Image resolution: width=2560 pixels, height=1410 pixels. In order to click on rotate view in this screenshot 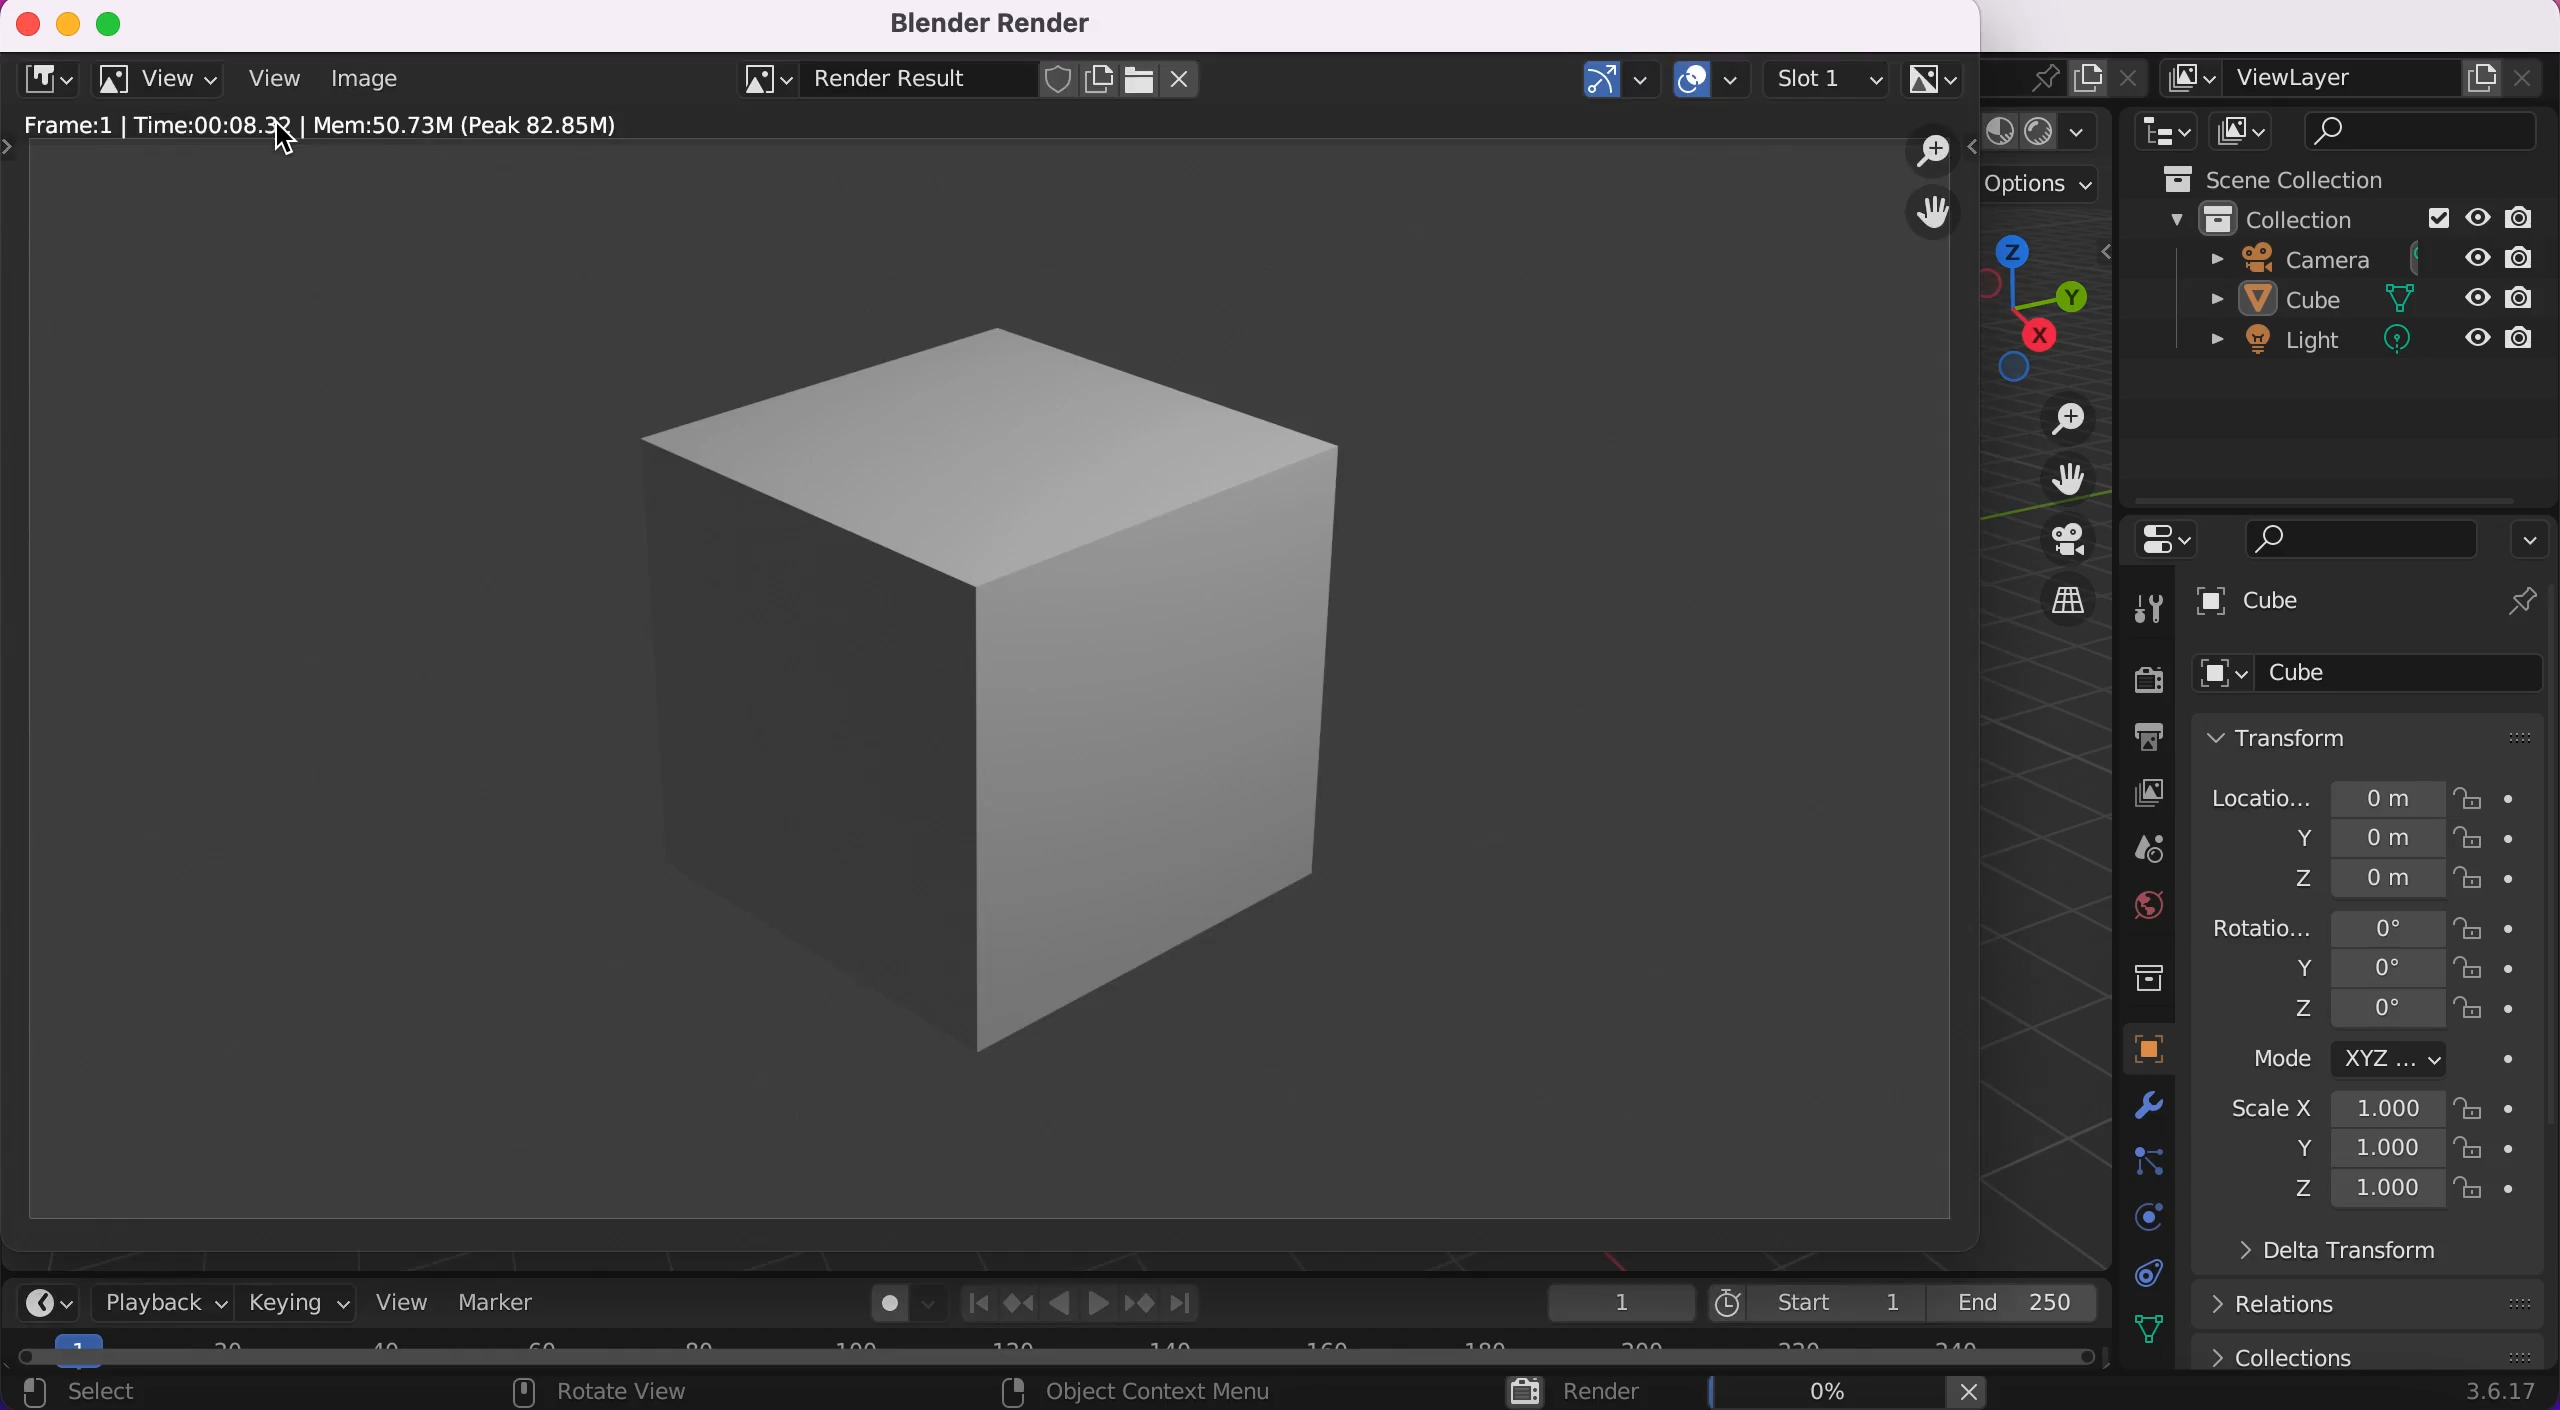, I will do `click(618, 1393)`.